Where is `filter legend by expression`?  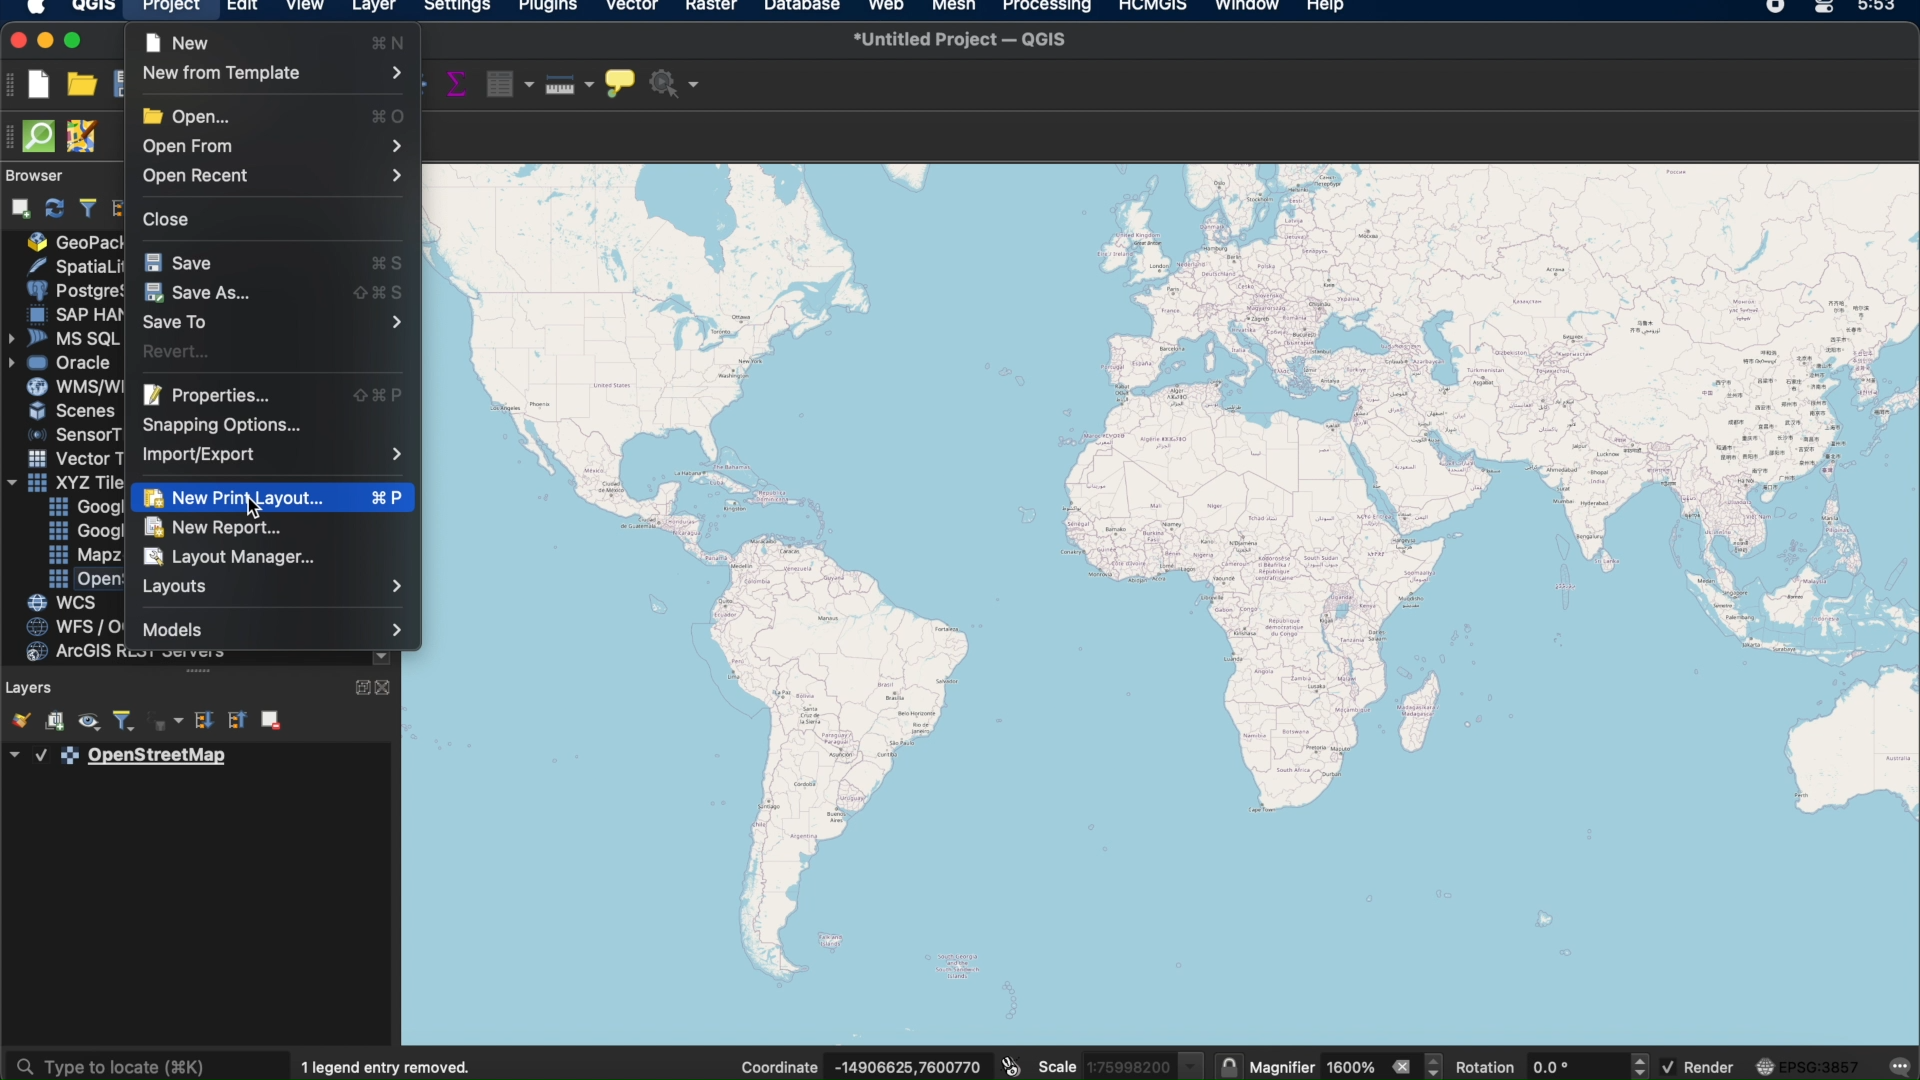
filter legend by expression is located at coordinates (165, 721).